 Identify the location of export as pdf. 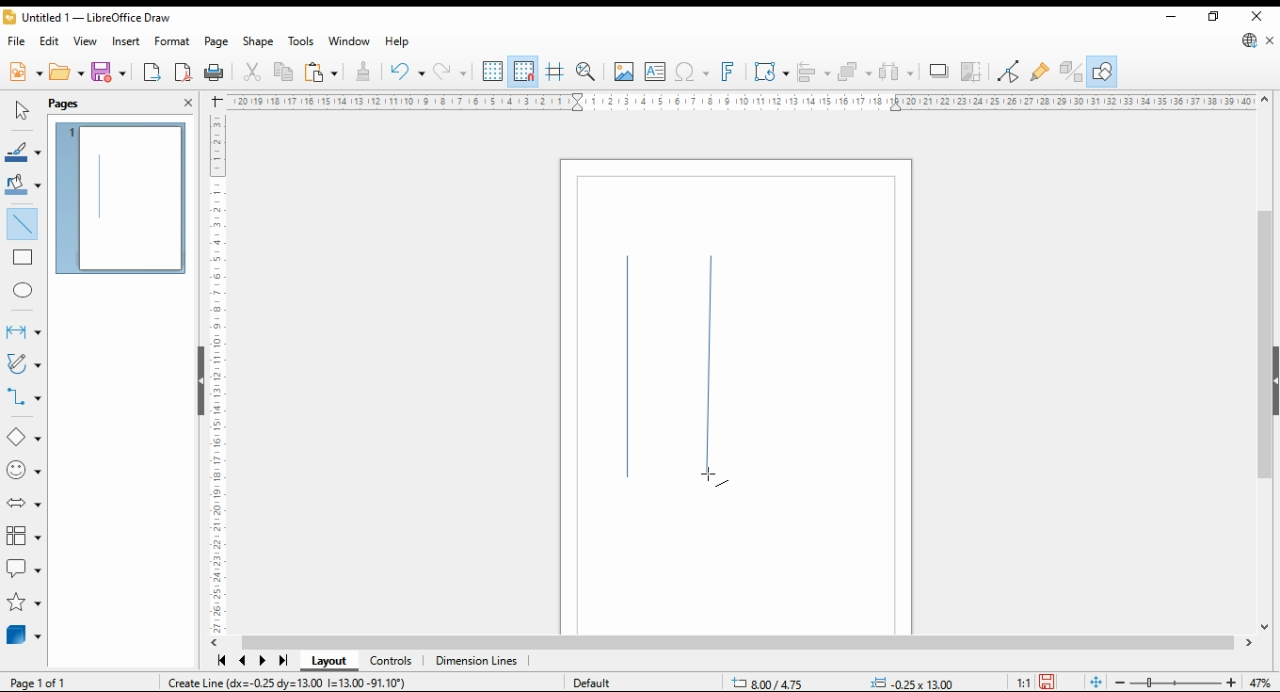
(183, 72).